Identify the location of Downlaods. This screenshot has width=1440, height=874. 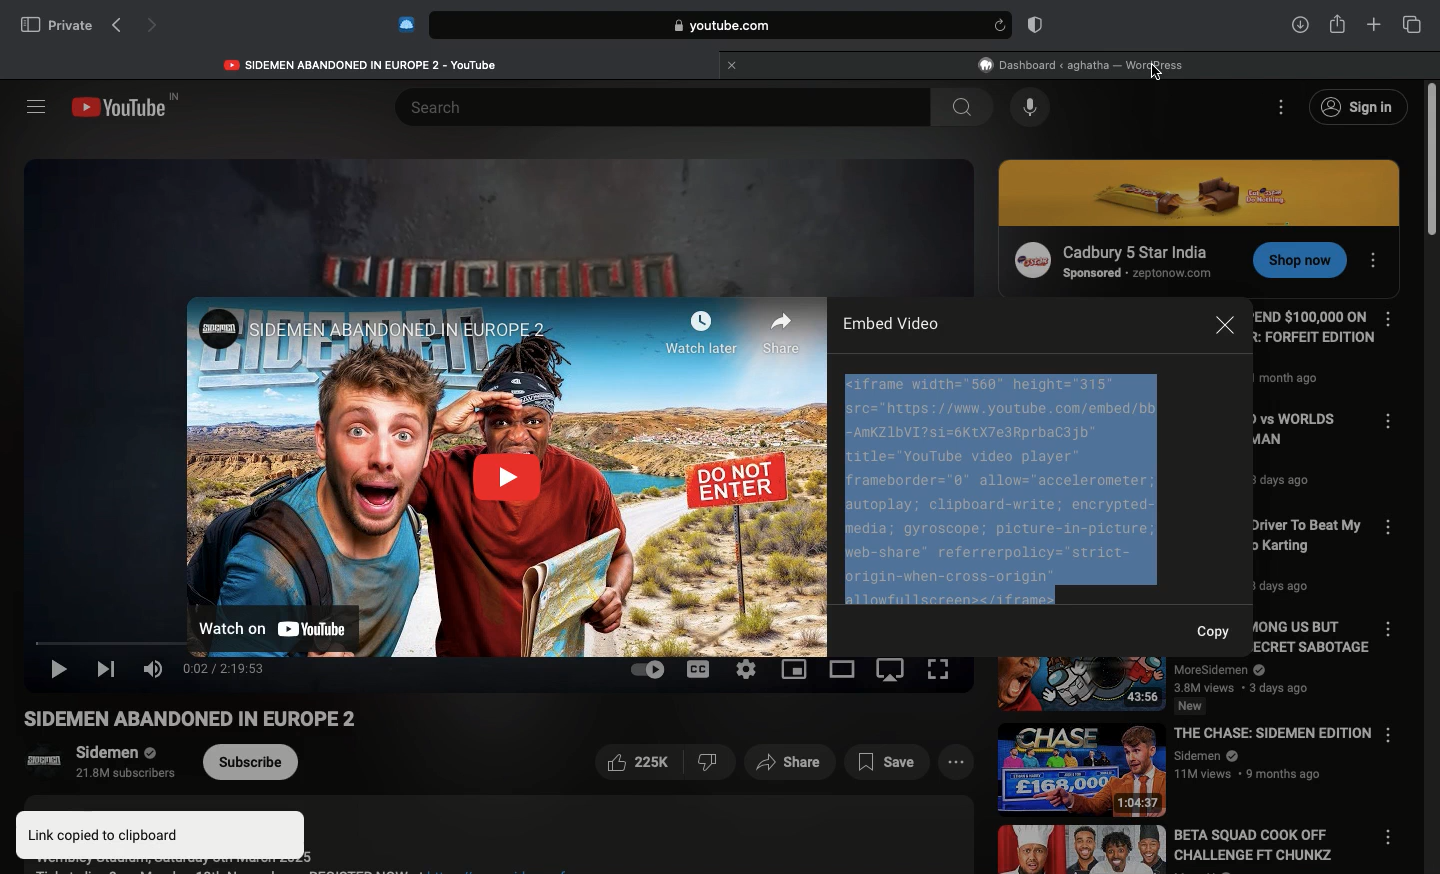
(1297, 26).